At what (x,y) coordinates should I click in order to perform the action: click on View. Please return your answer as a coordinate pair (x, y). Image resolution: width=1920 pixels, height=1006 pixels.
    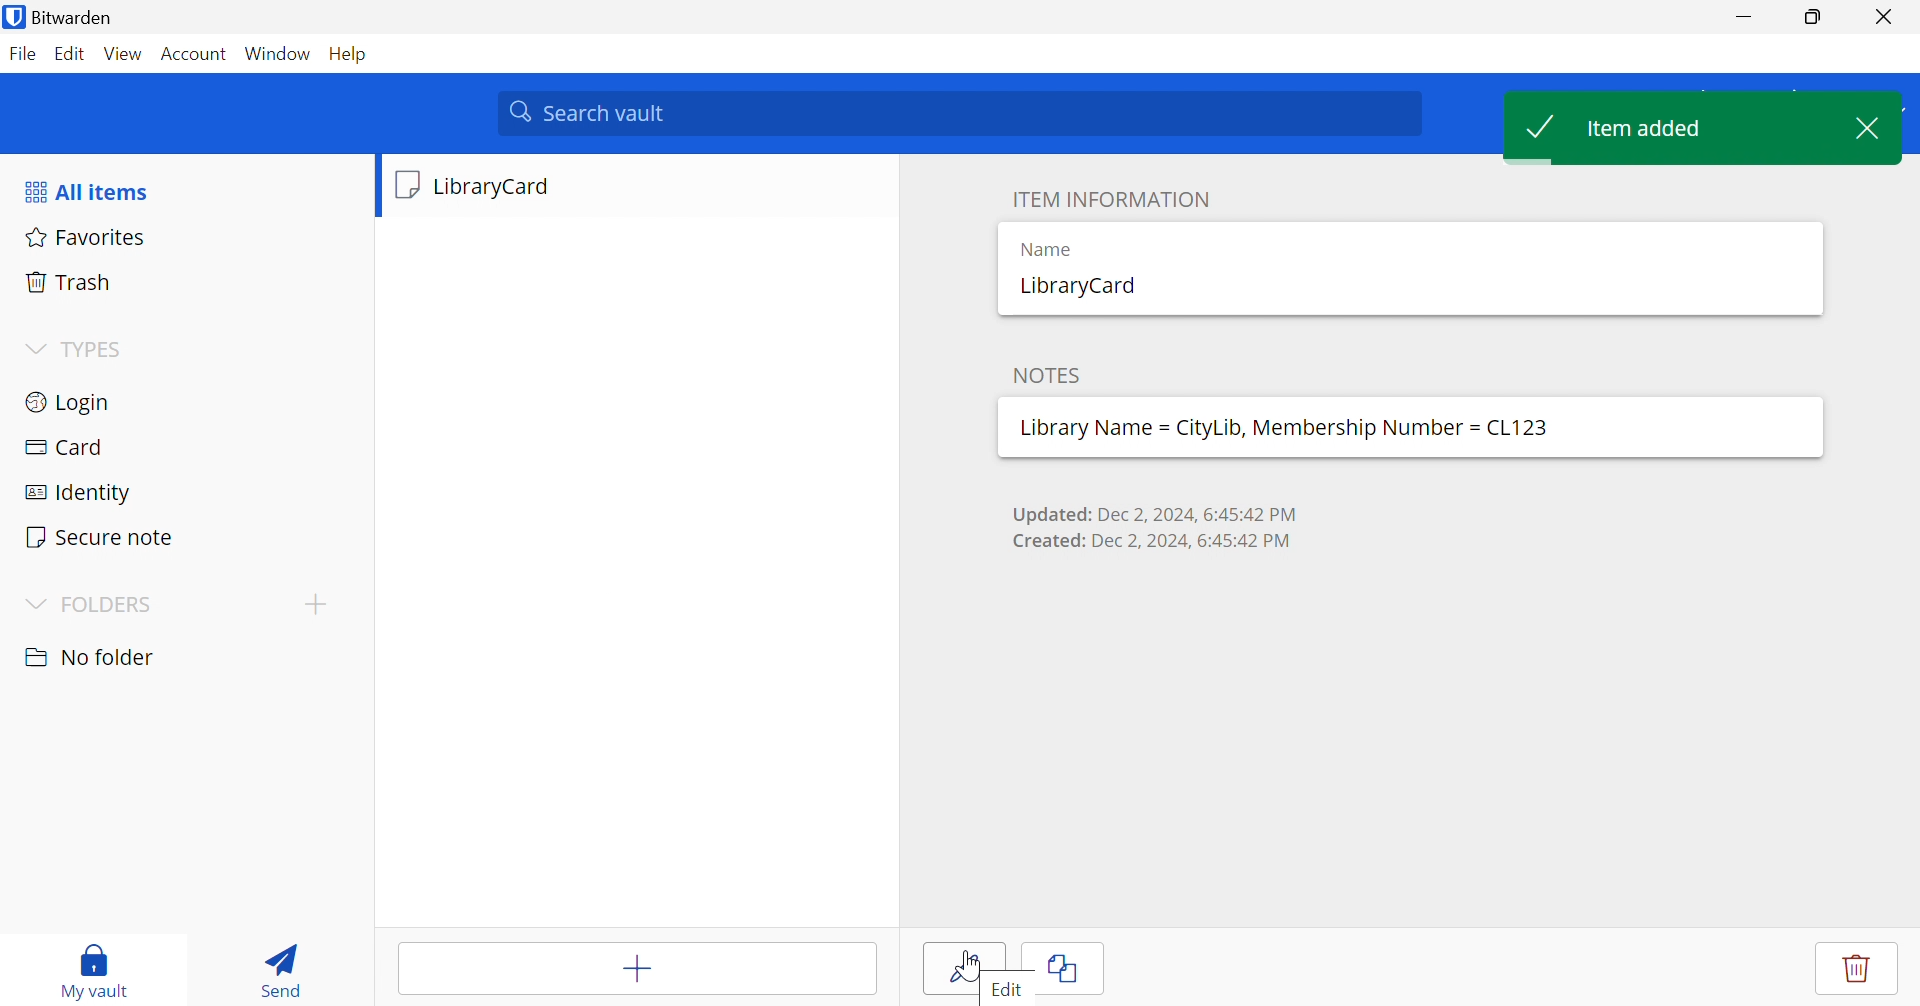
    Looking at the image, I should click on (124, 56).